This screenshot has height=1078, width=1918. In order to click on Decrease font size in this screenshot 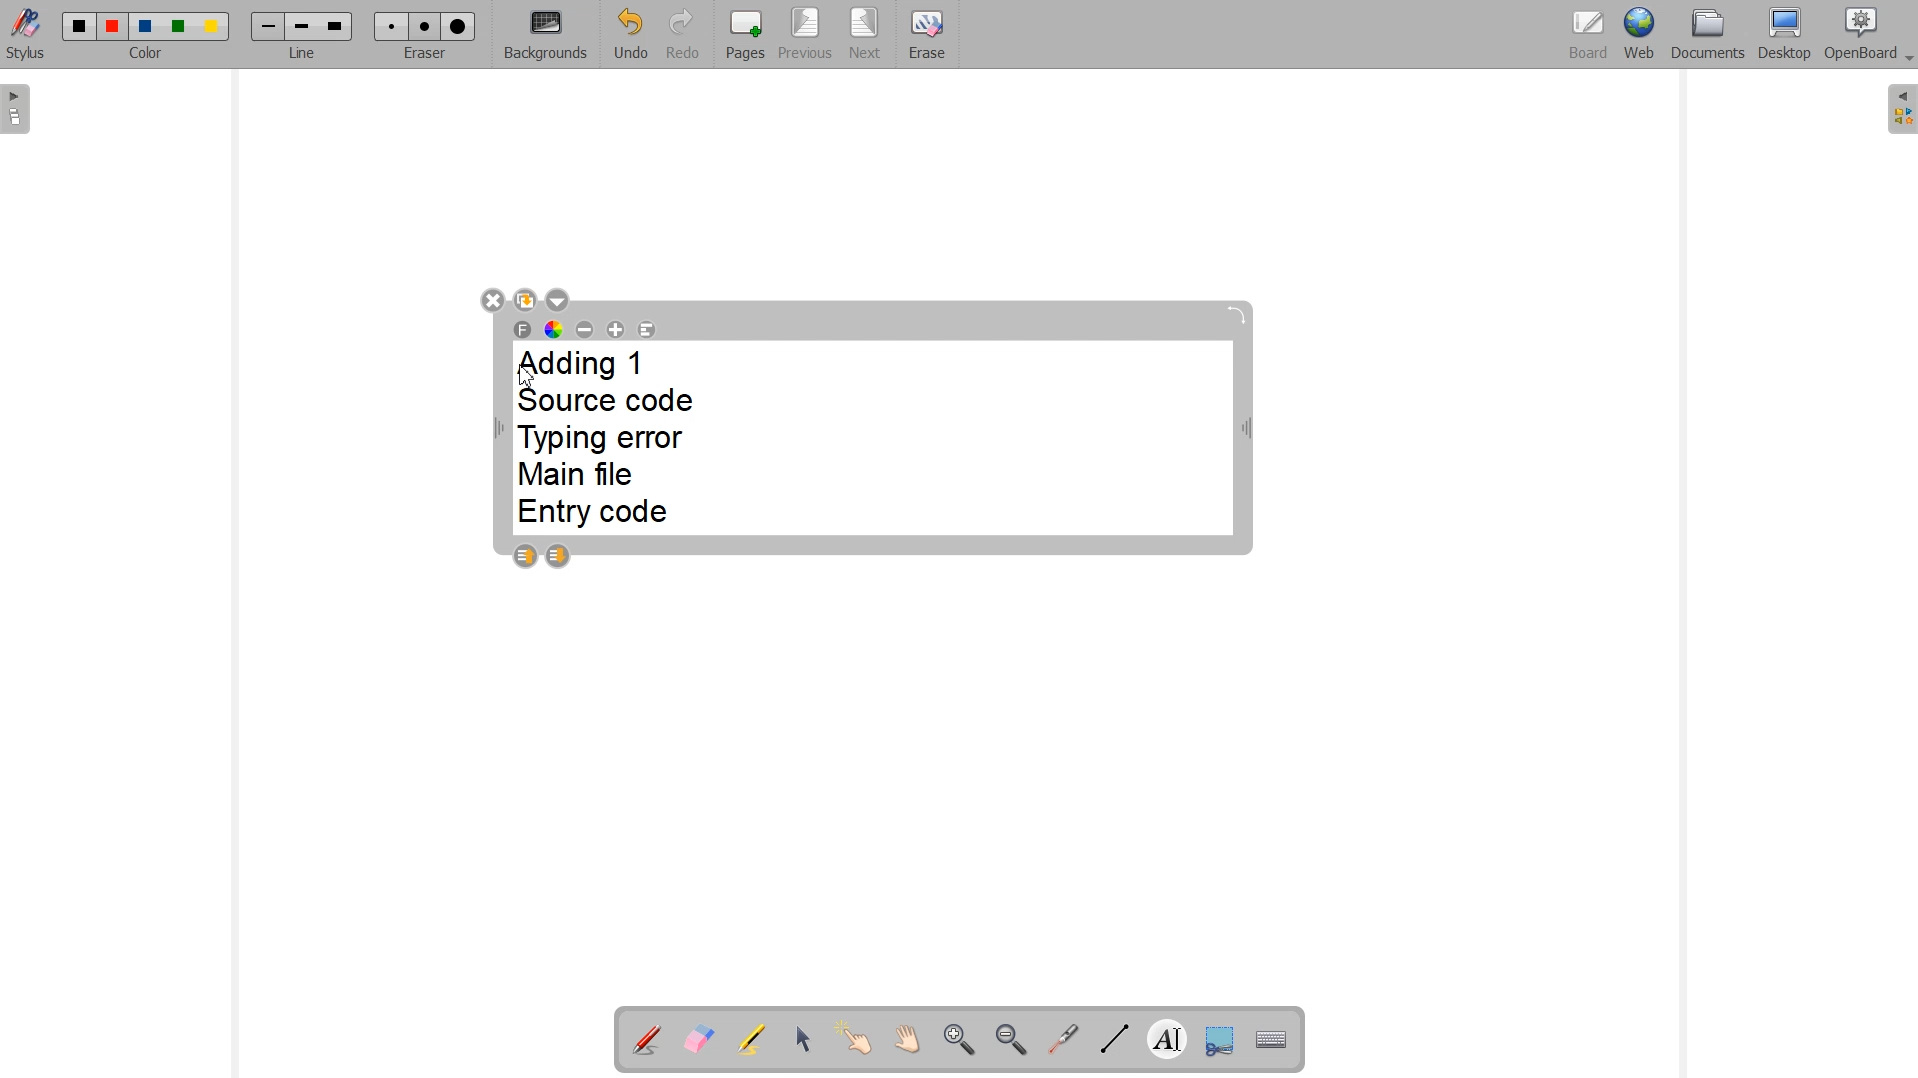, I will do `click(585, 328)`.